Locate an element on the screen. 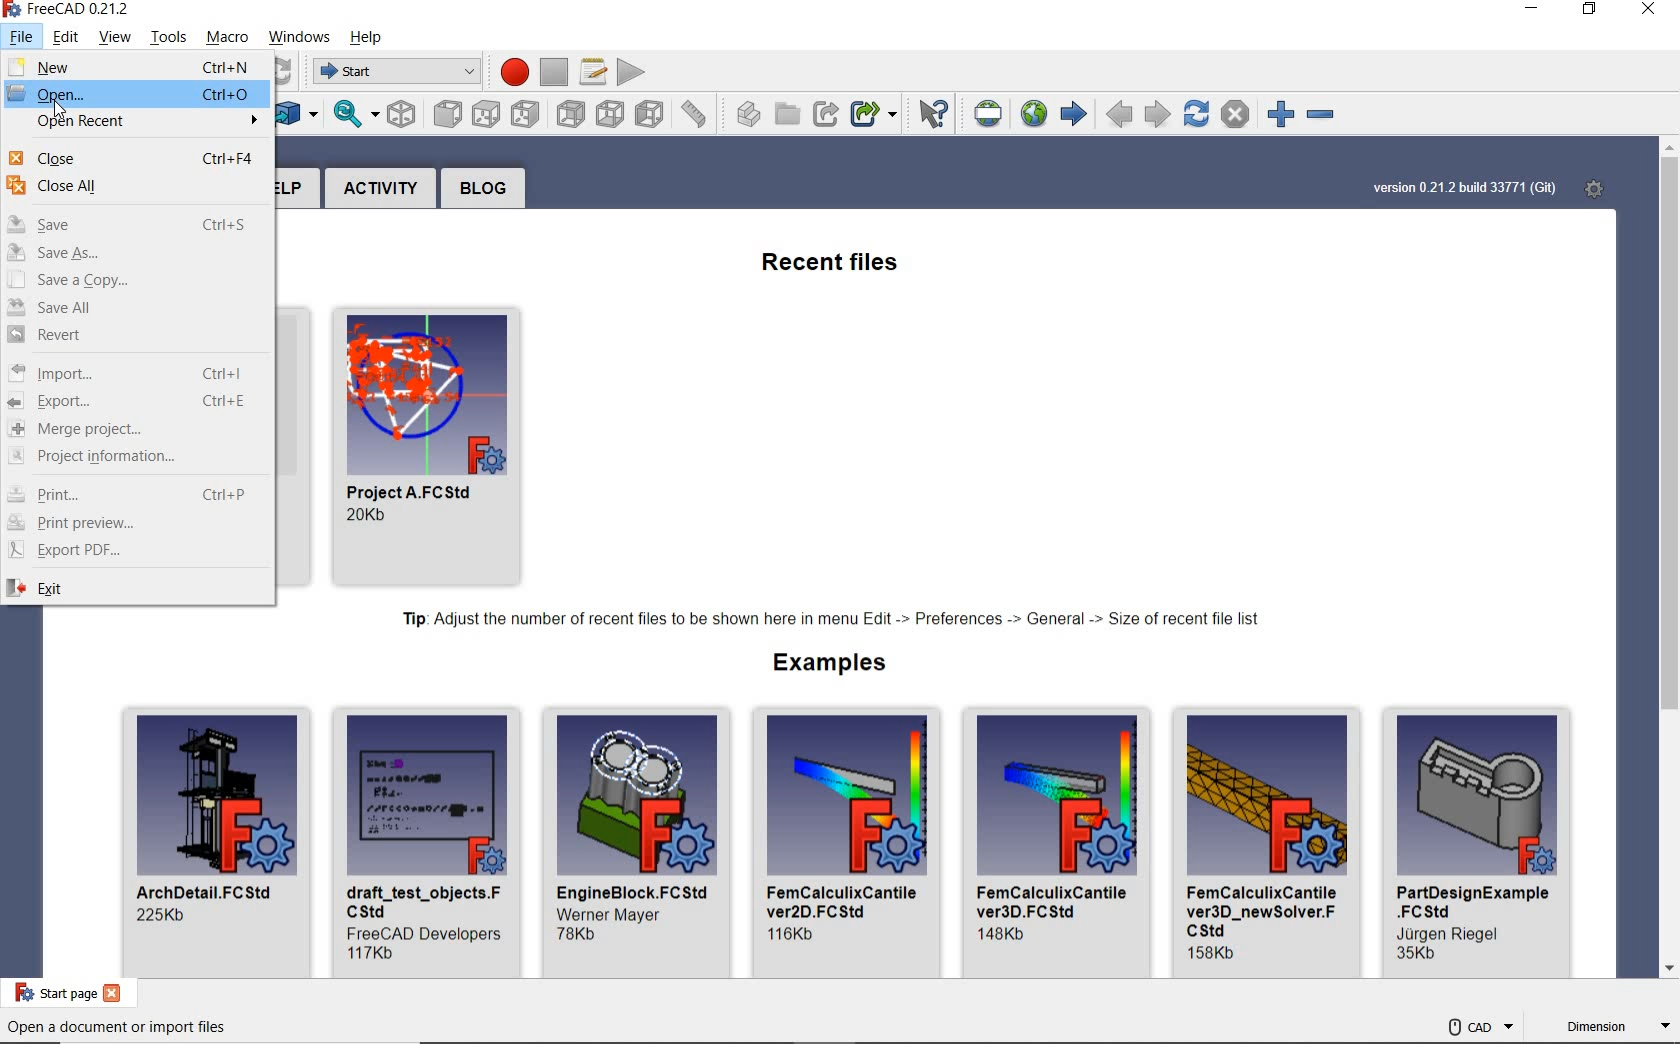  RESTORE DOWN is located at coordinates (1591, 11).